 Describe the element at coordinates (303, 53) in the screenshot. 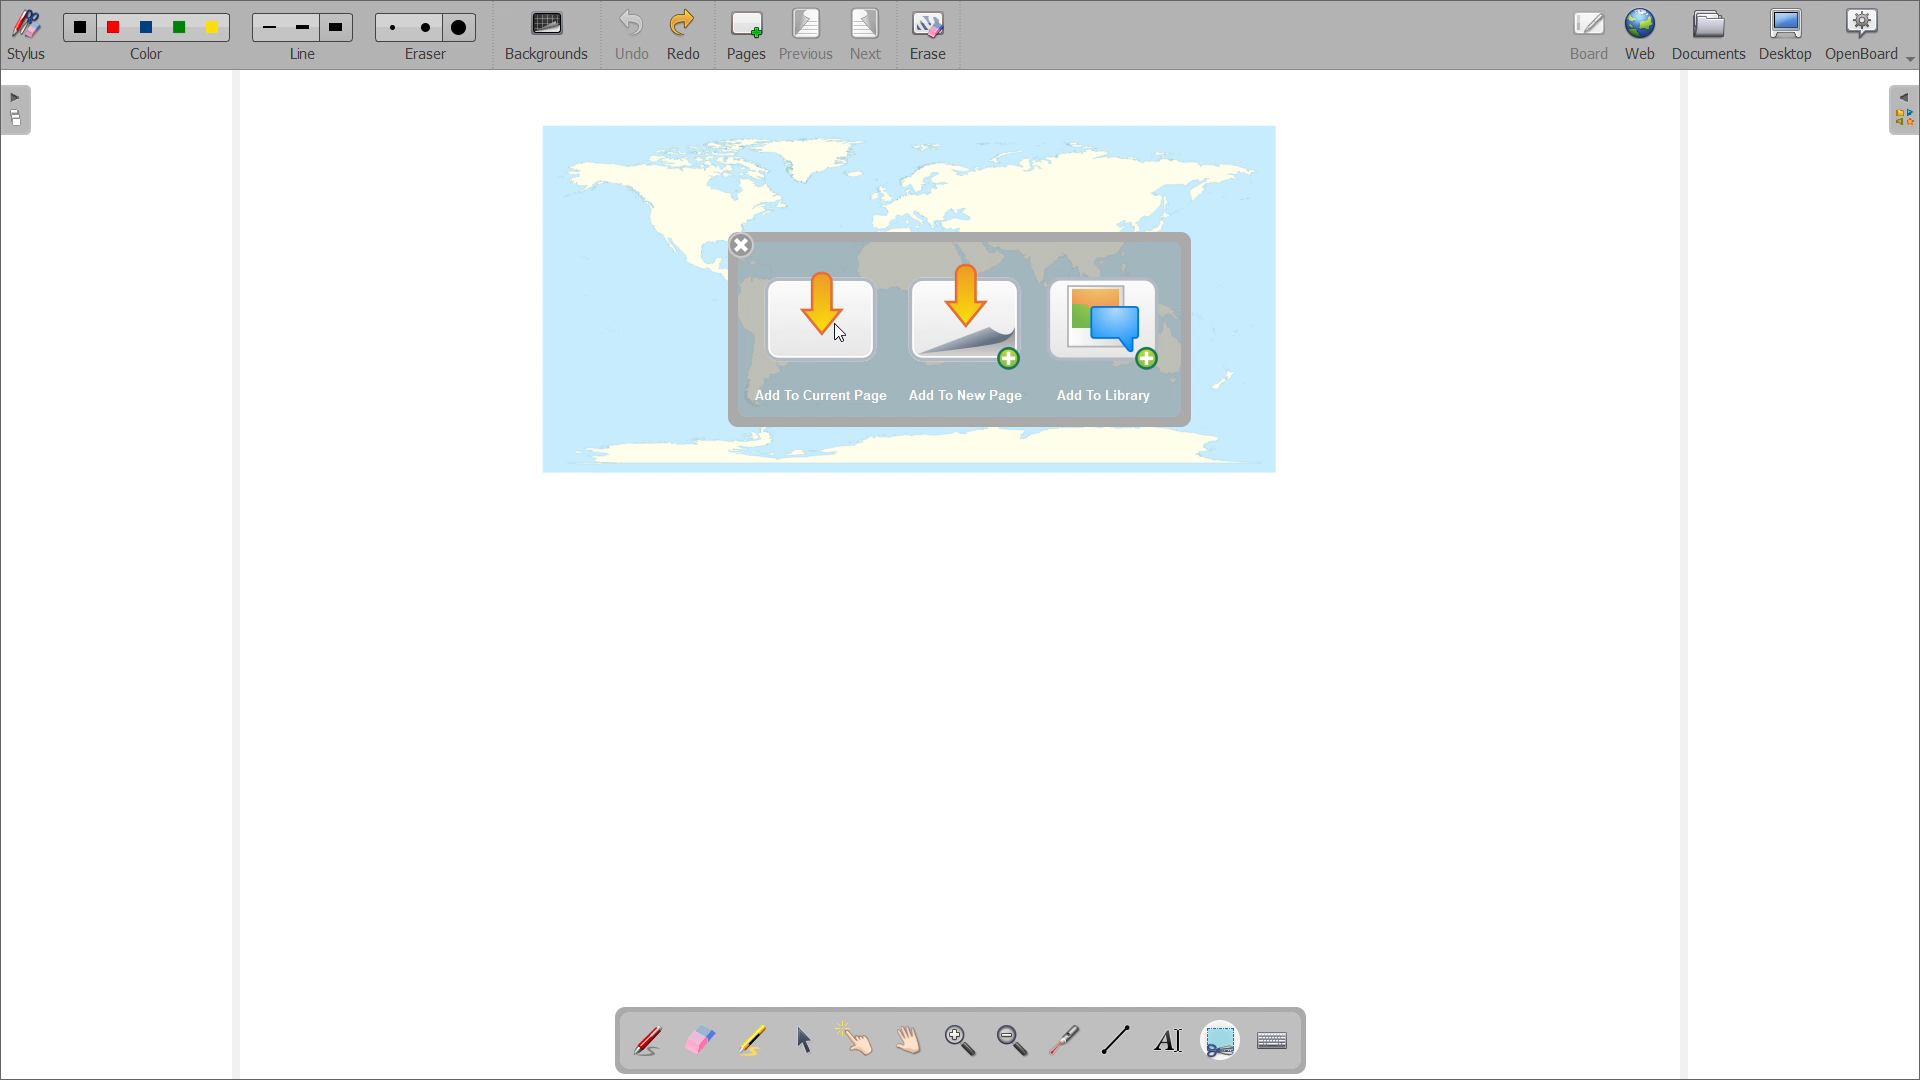

I see `line` at that location.